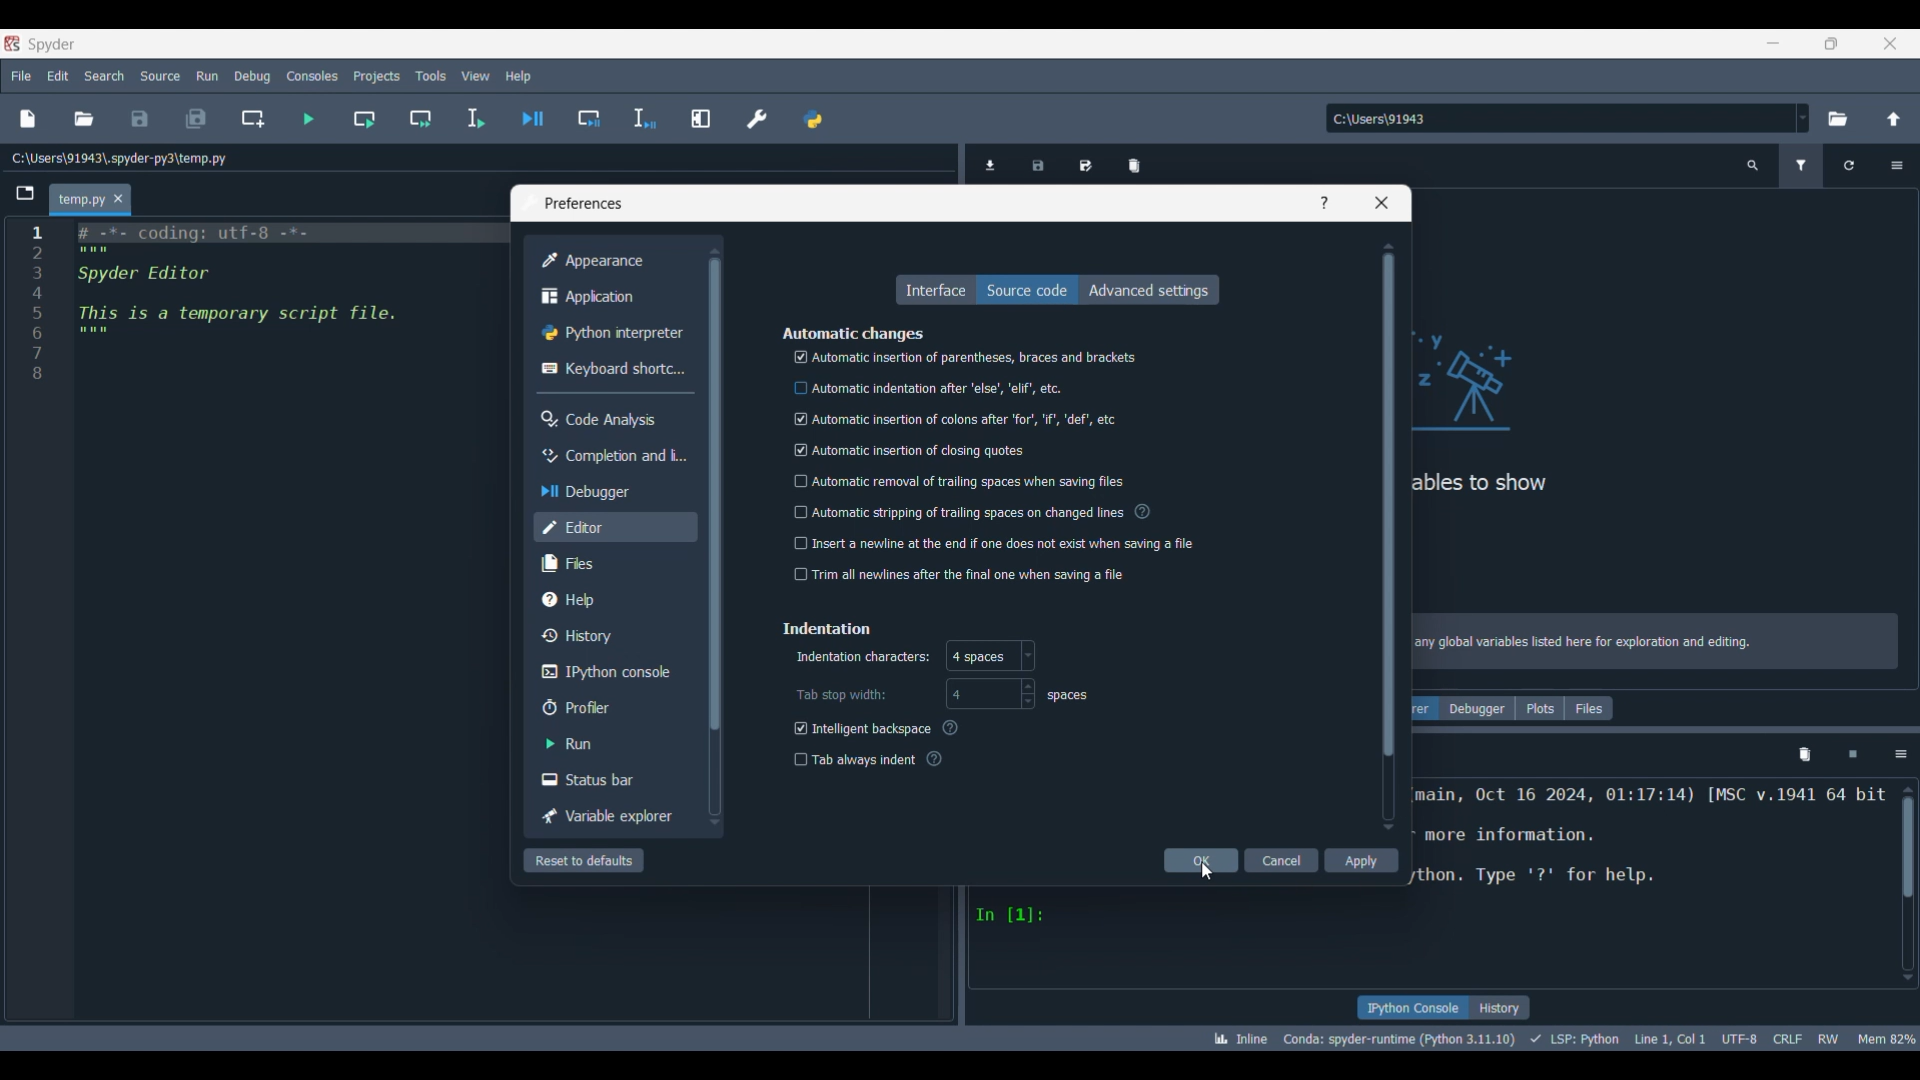  Describe the element at coordinates (253, 119) in the screenshot. I see `Create new cell at current line` at that location.